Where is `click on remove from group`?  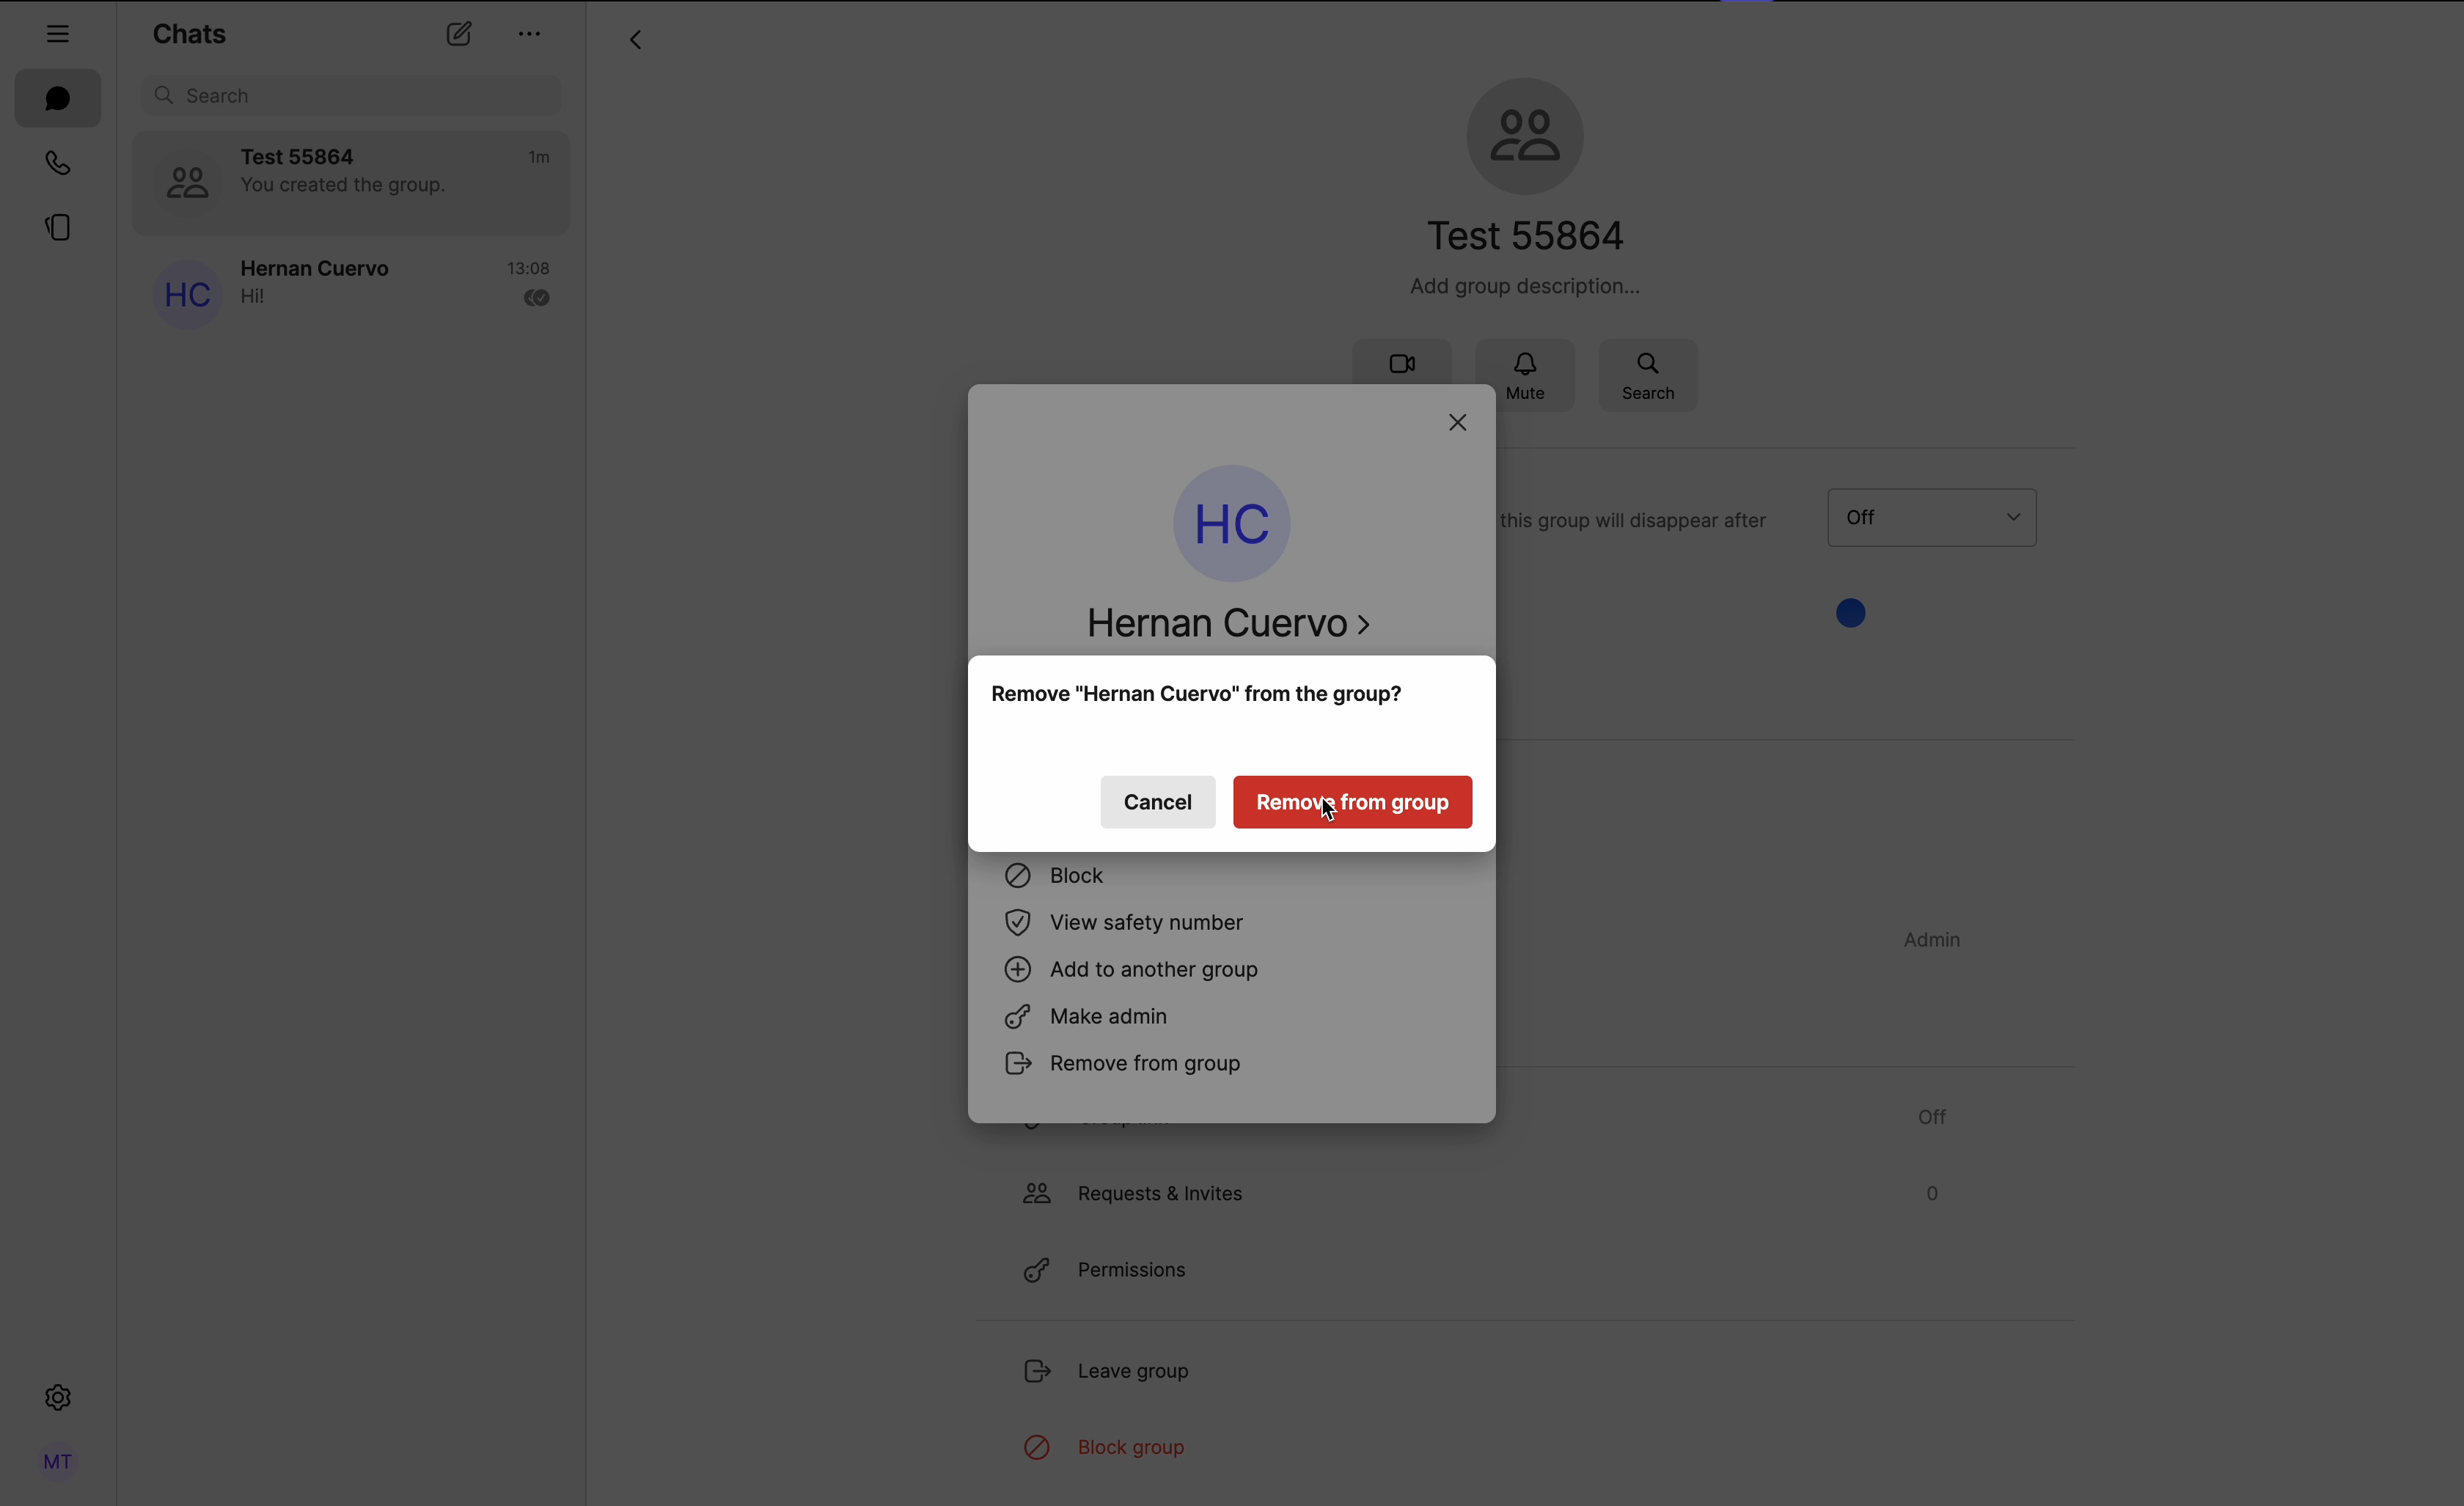
click on remove from group is located at coordinates (1234, 1069).